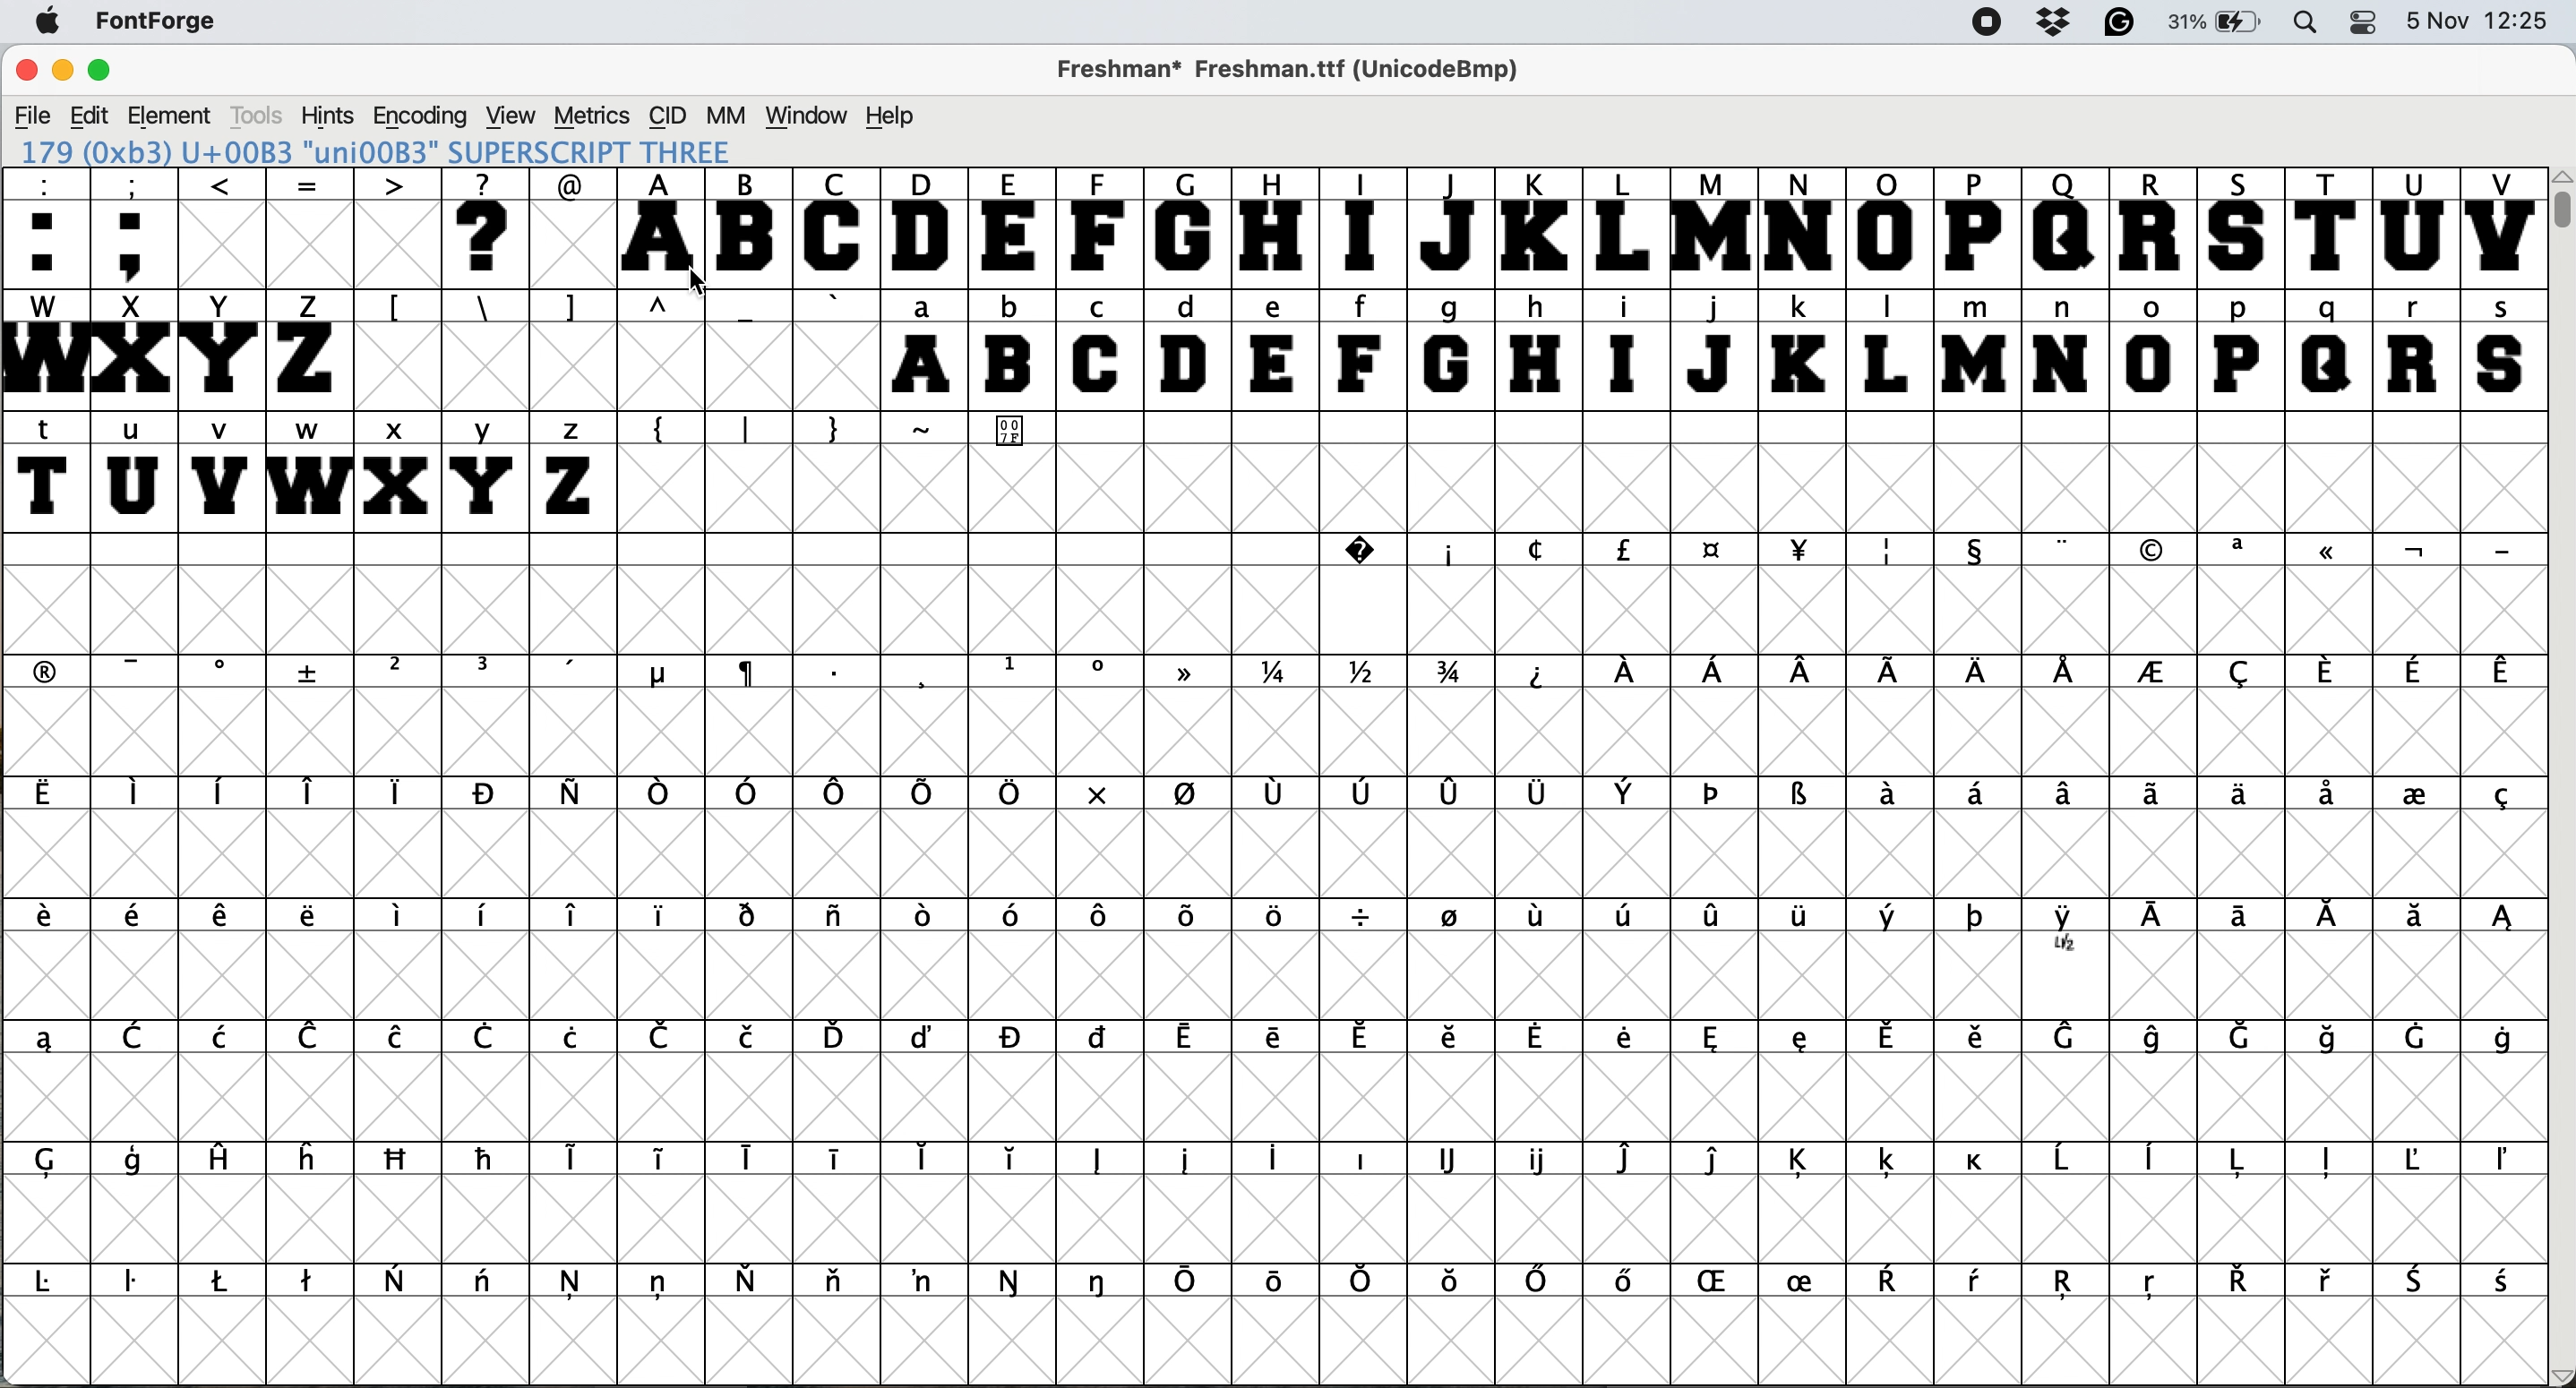 This screenshot has height=1388, width=2576. Describe the element at coordinates (485, 793) in the screenshot. I see `symbol` at that location.